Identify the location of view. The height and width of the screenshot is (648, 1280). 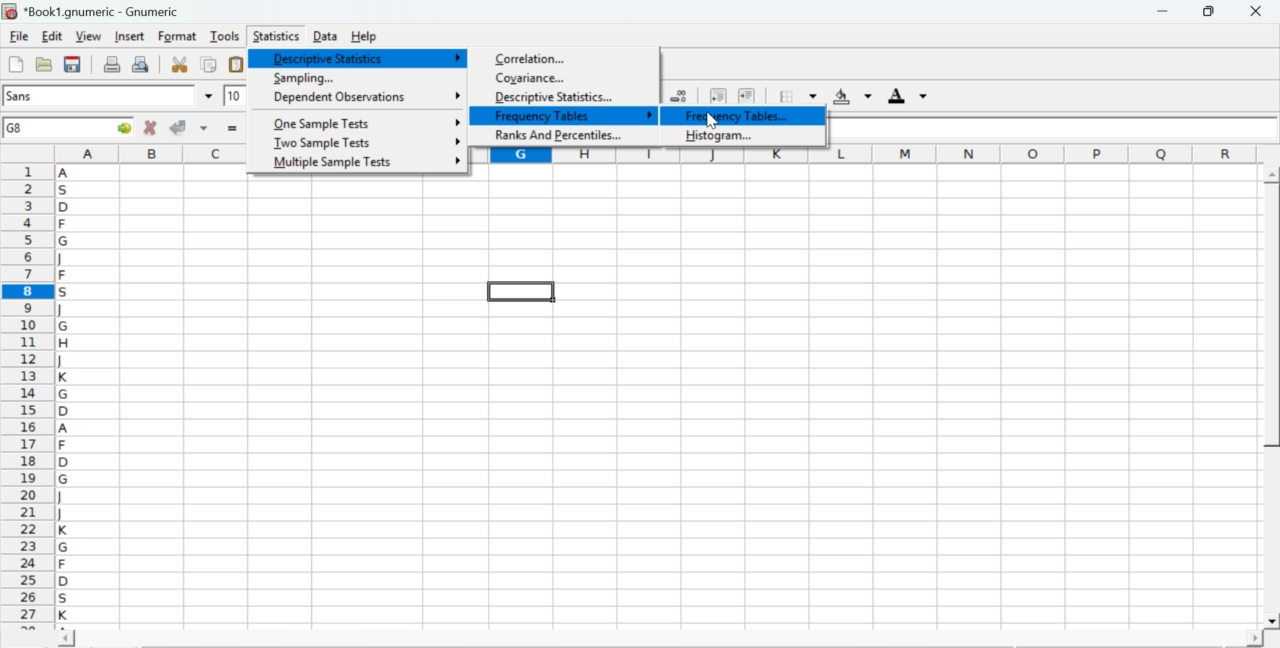
(88, 35).